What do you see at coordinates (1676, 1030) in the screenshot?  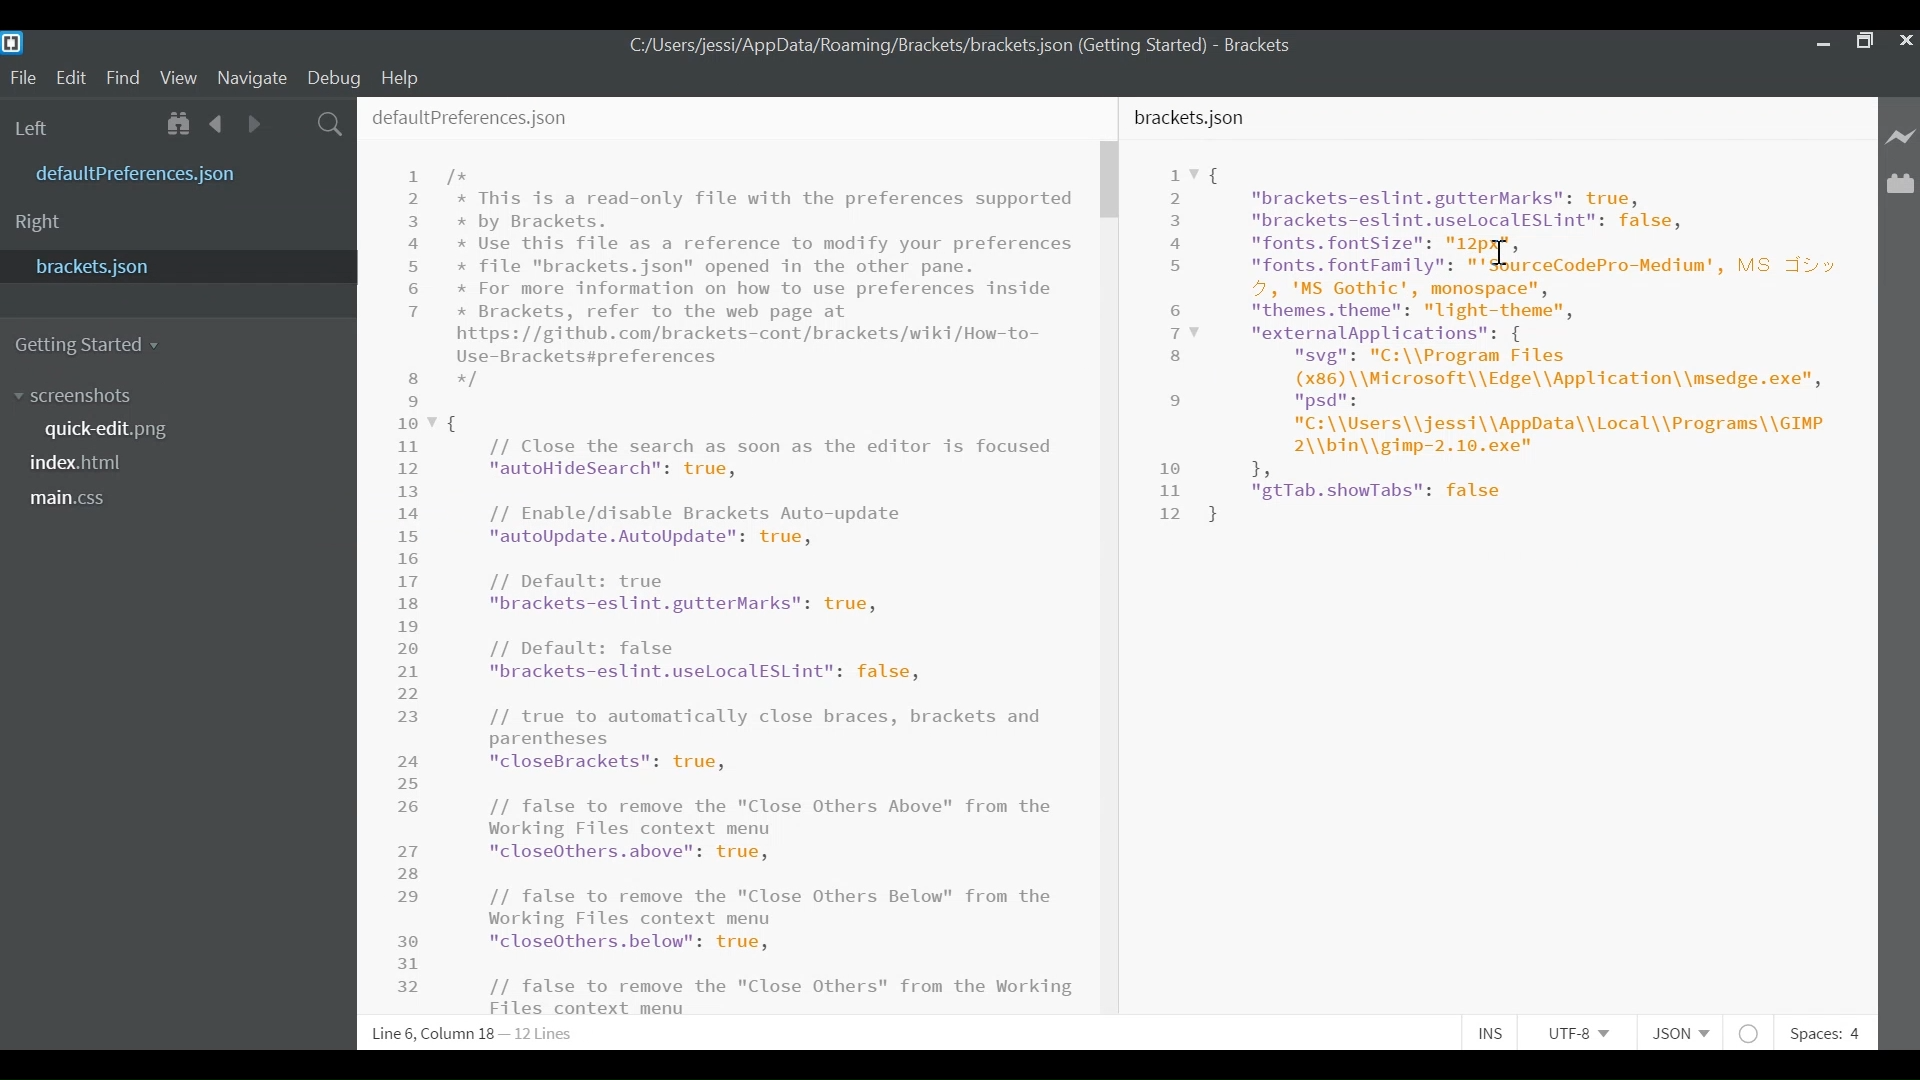 I see `JSON` at bounding box center [1676, 1030].